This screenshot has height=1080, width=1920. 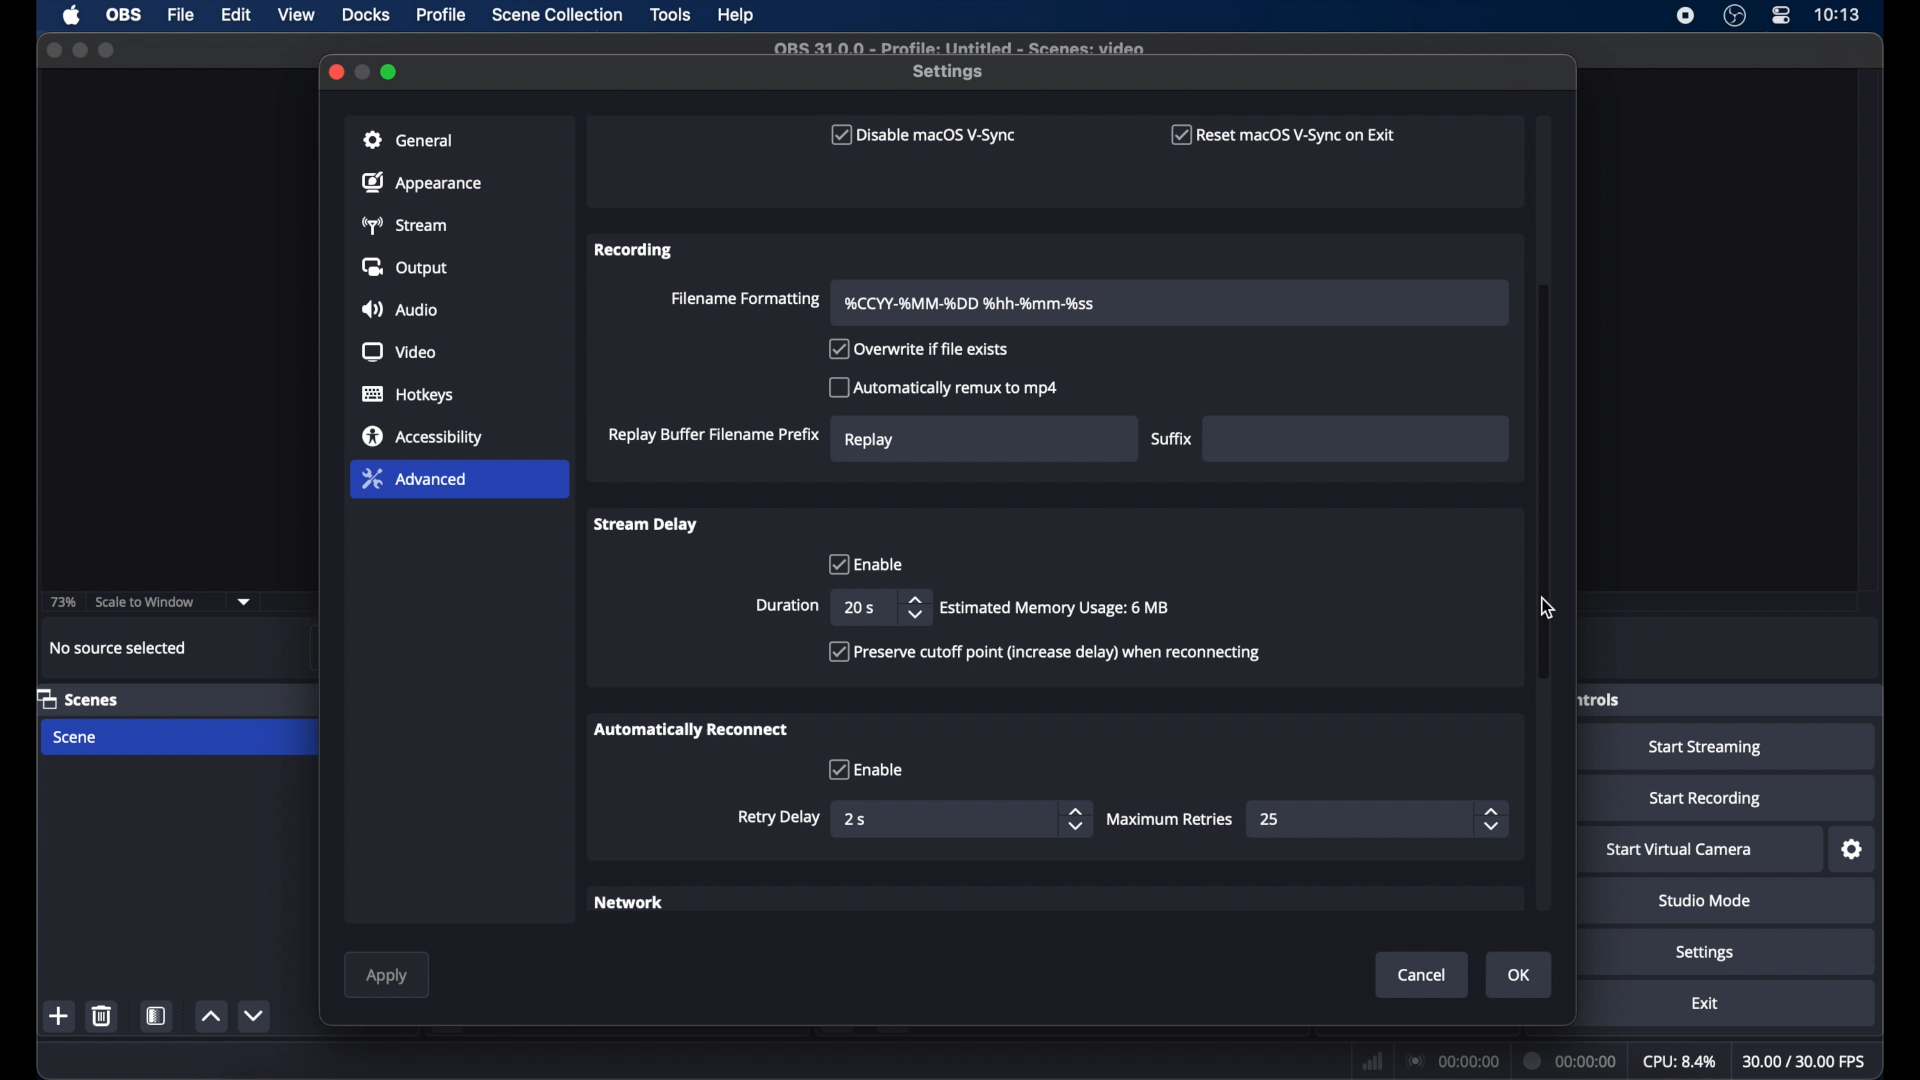 I want to click on start streaming, so click(x=1706, y=748).